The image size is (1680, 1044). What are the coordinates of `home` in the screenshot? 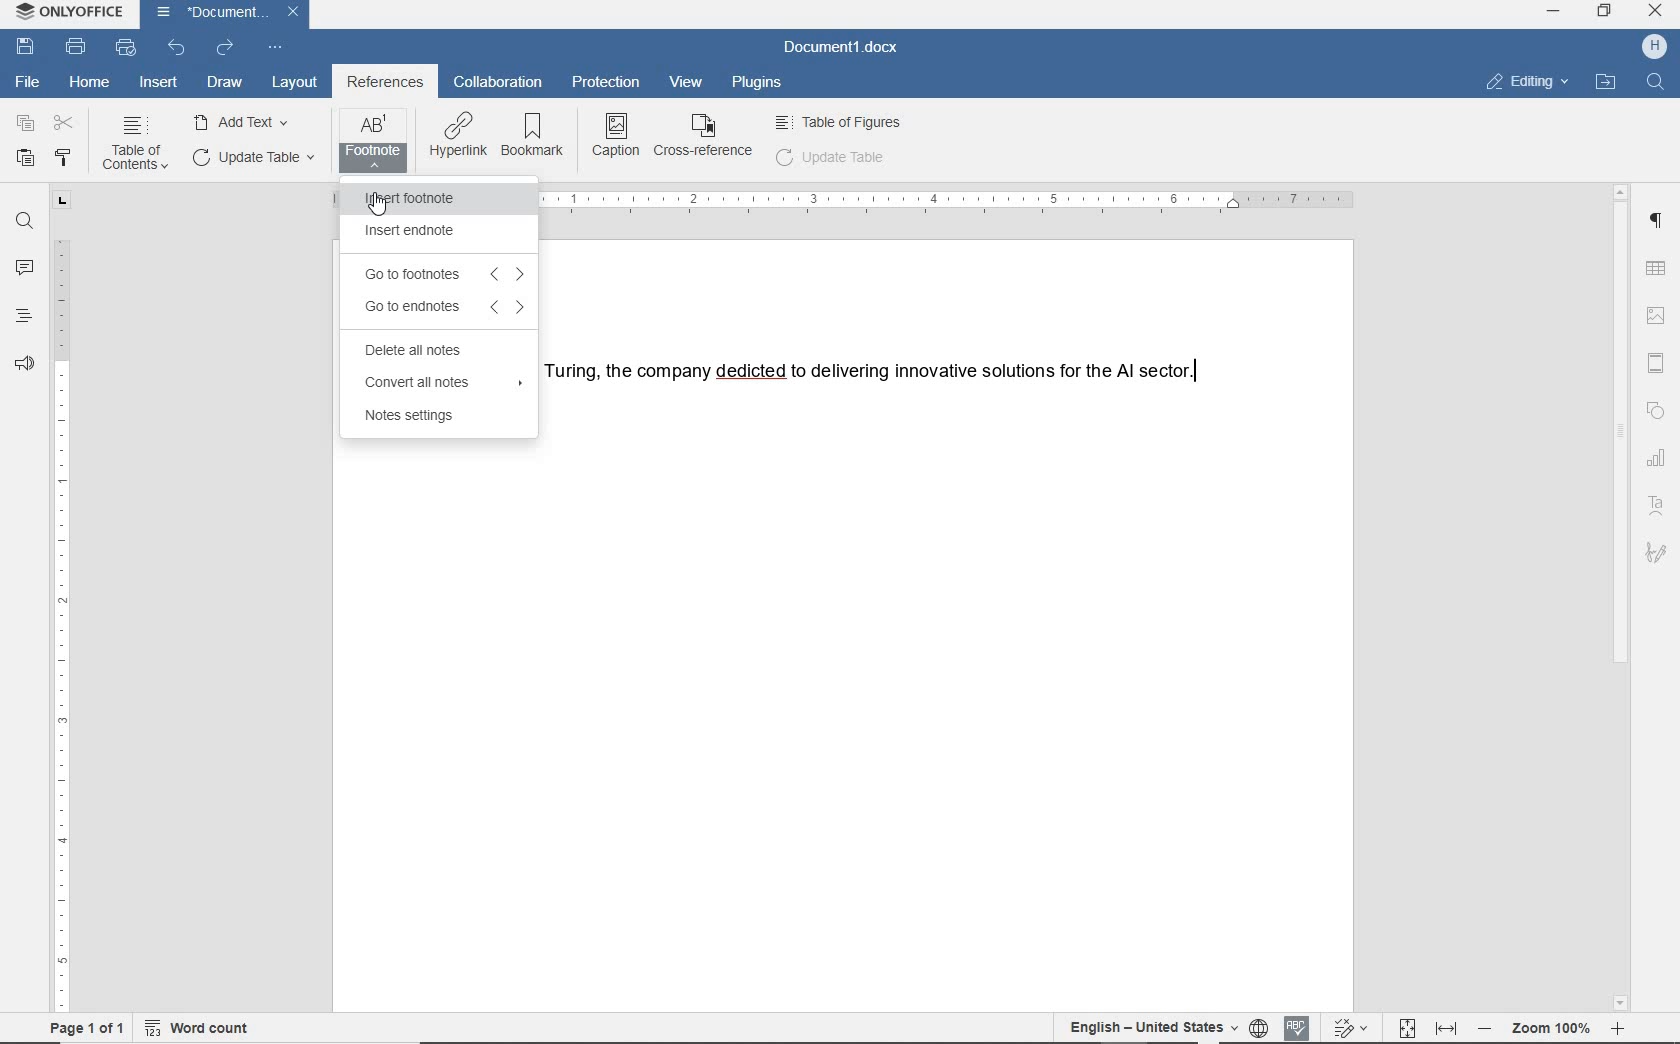 It's located at (88, 83).